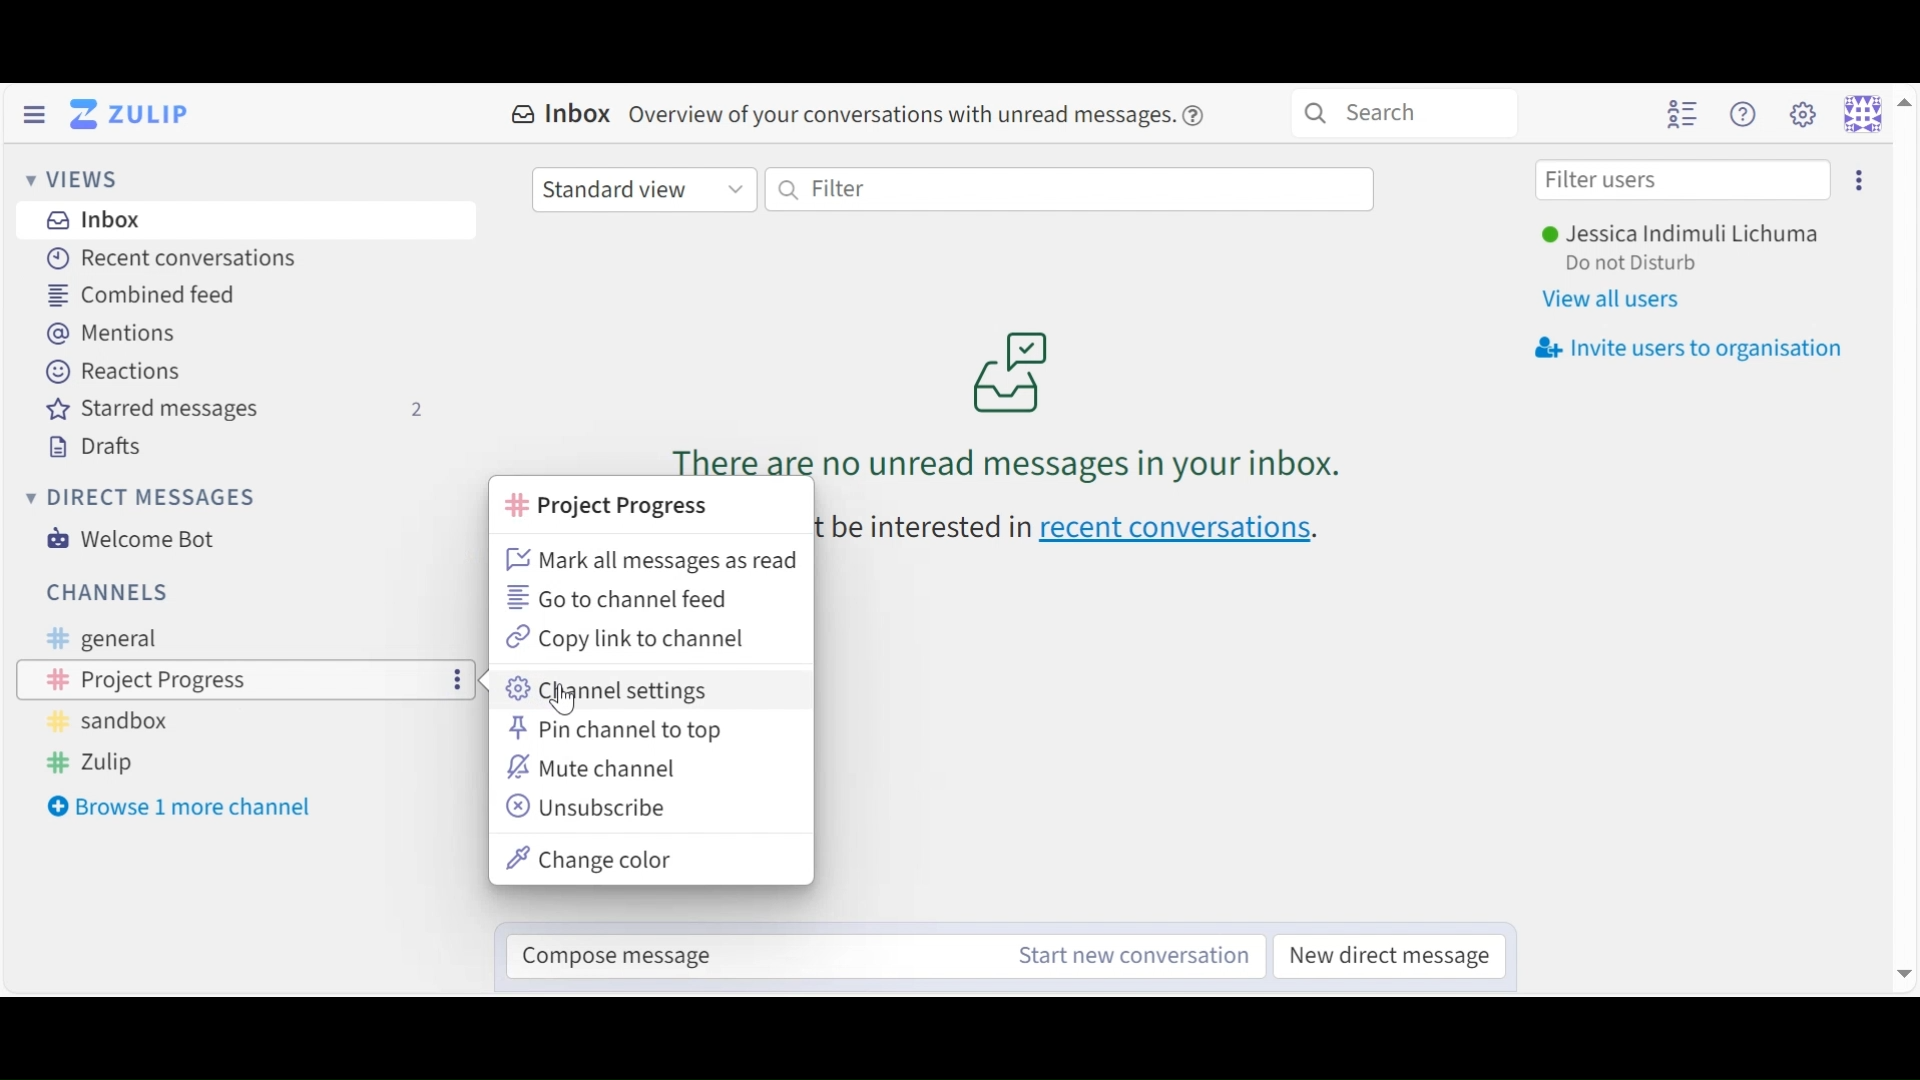 This screenshot has width=1920, height=1080. I want to click on Drafts, so click(101, 448).